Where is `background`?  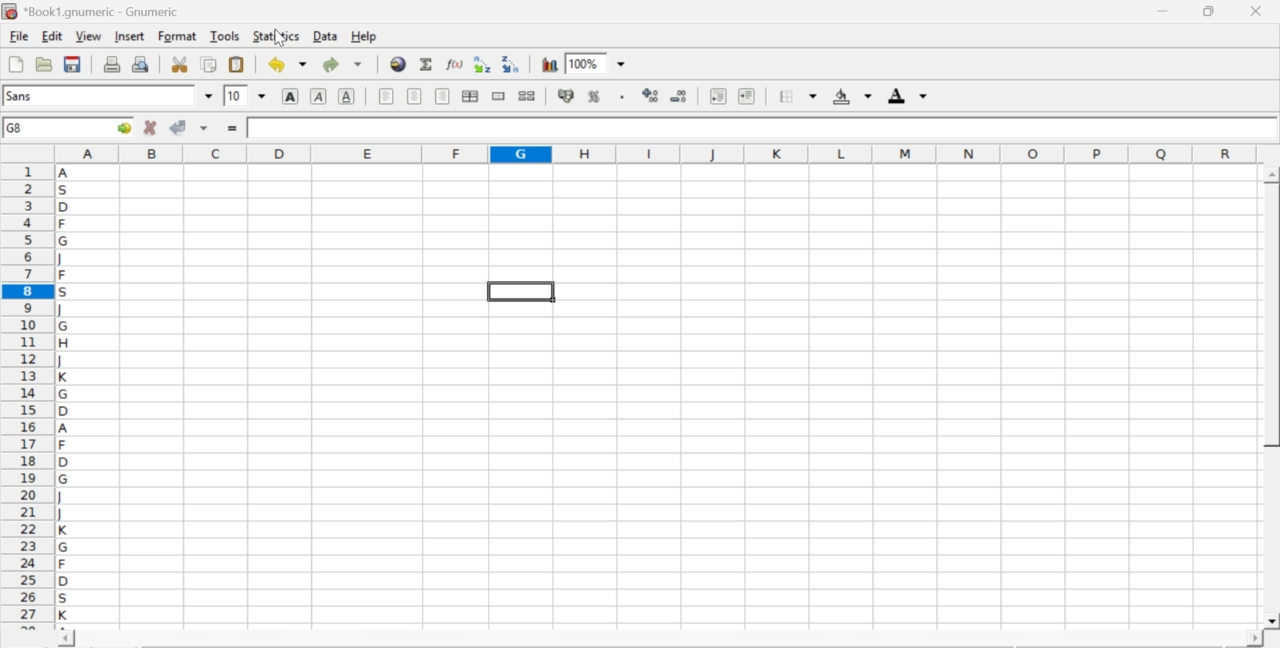 background is located at coordinates (854, 96).